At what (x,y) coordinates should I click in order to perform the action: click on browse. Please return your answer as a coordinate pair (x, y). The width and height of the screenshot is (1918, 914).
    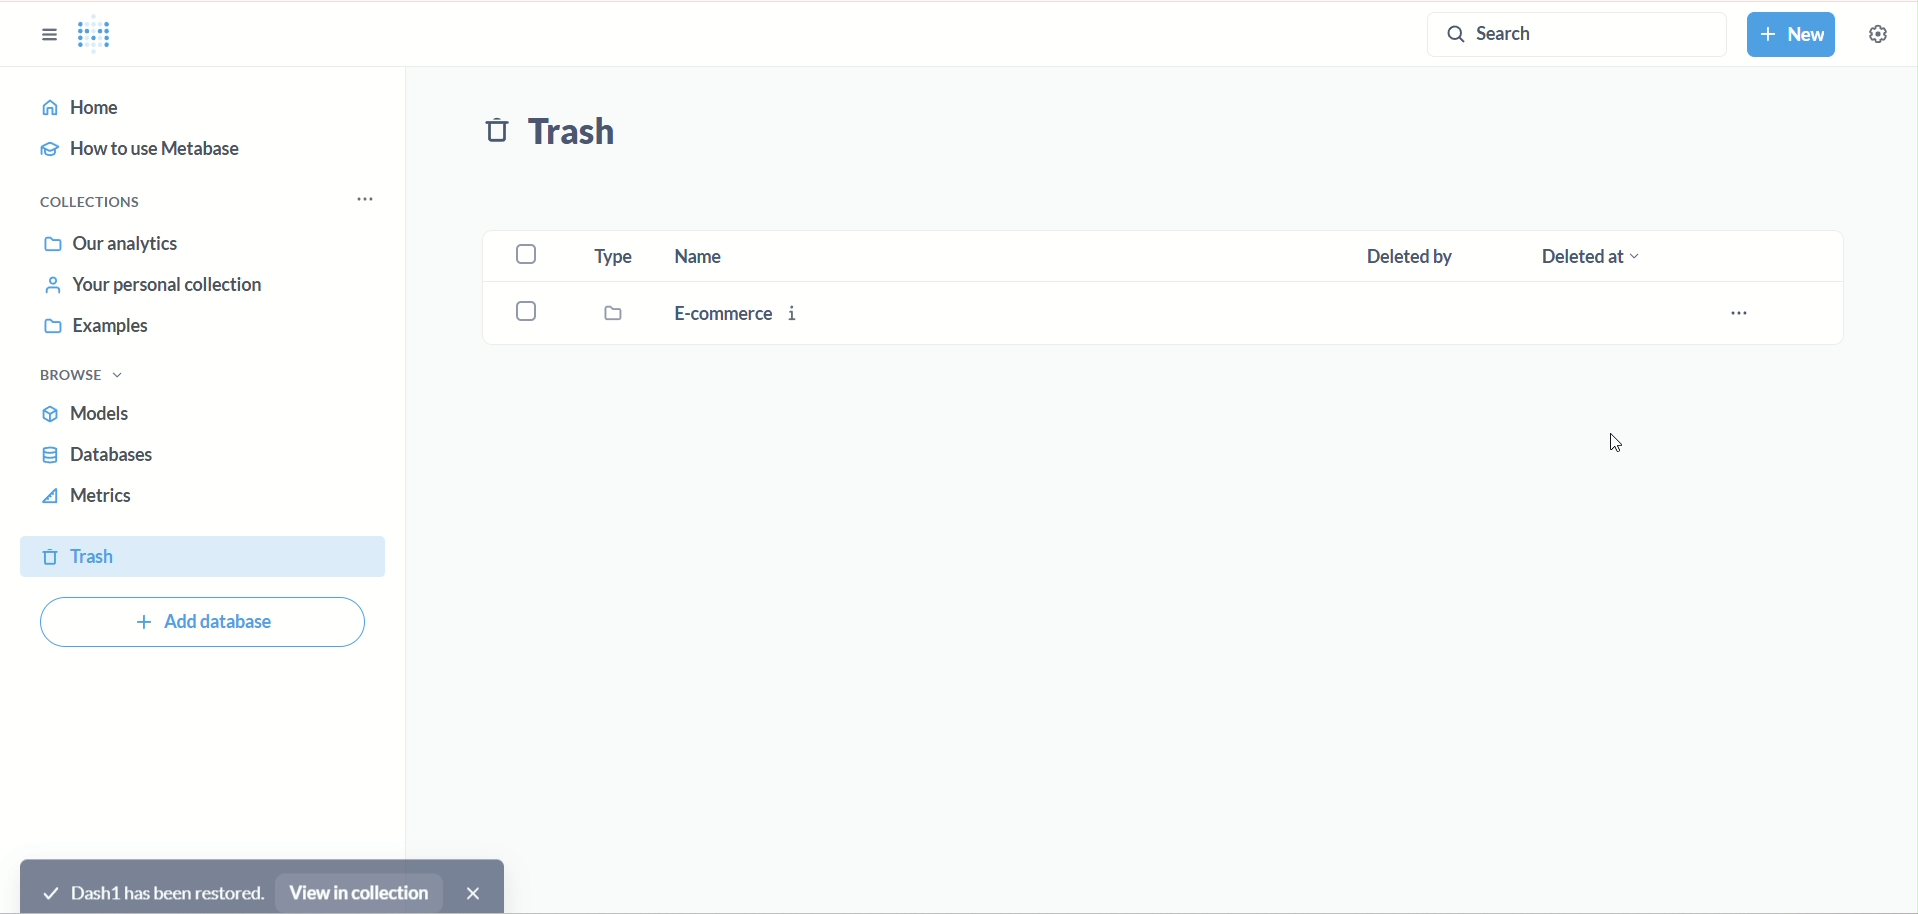
    Looking at the image, I should click on (83, 375).